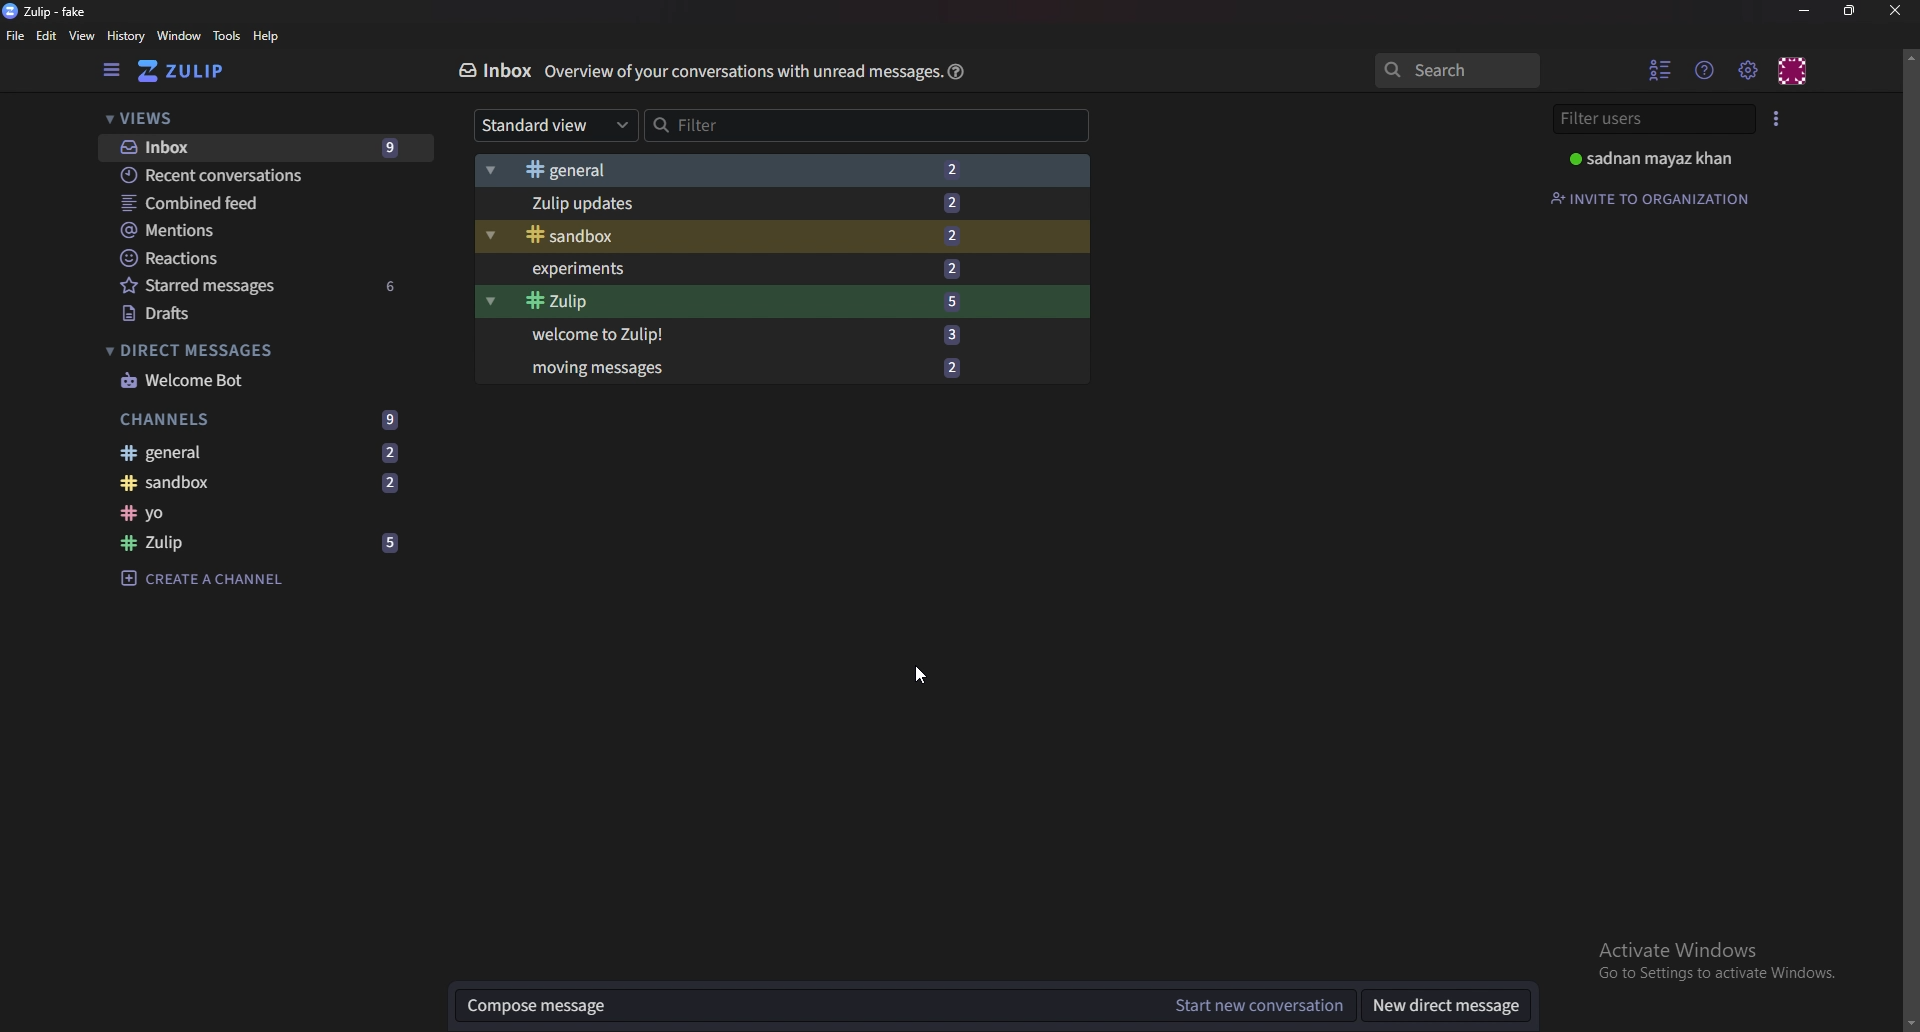  Describe the element at coordinates (959, 71) in the screenshot. I see `help` at that location.